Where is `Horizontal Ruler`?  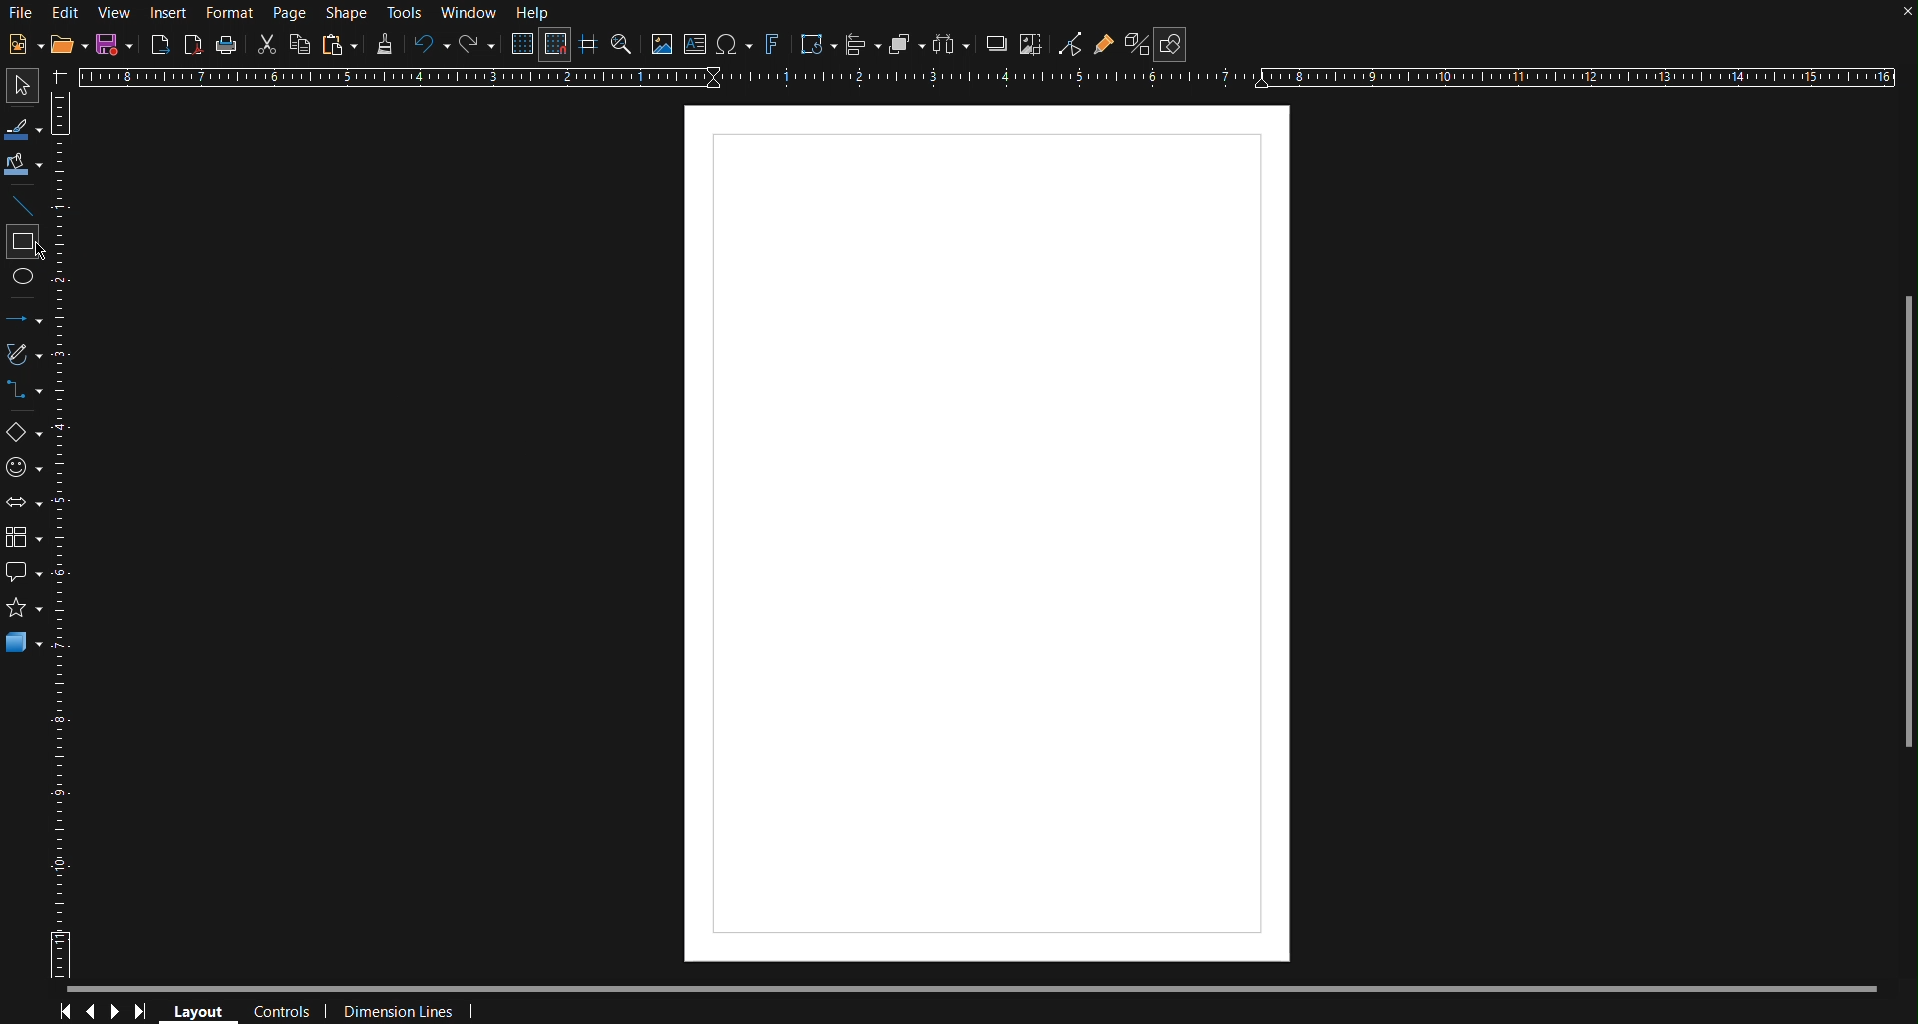 Horizontal Ruler is located at coordinates (984, 75).